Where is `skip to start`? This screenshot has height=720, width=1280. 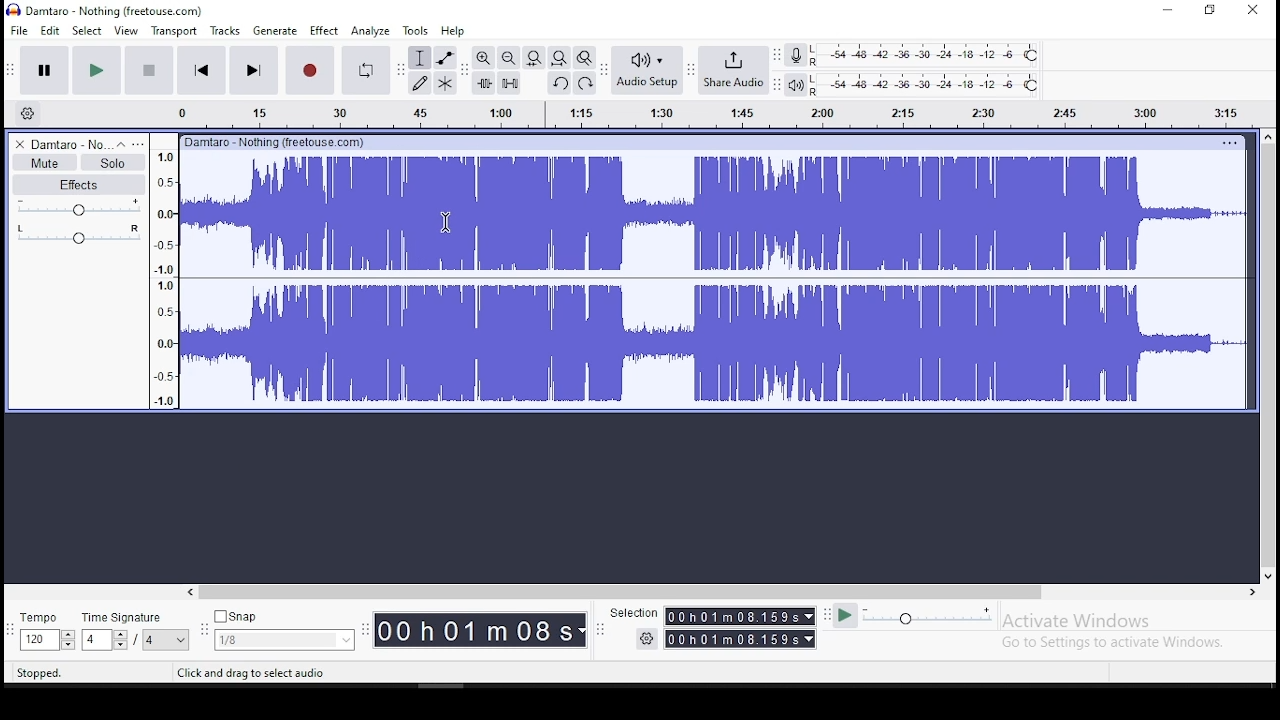 skip to start is located at coordinates (202, 69).